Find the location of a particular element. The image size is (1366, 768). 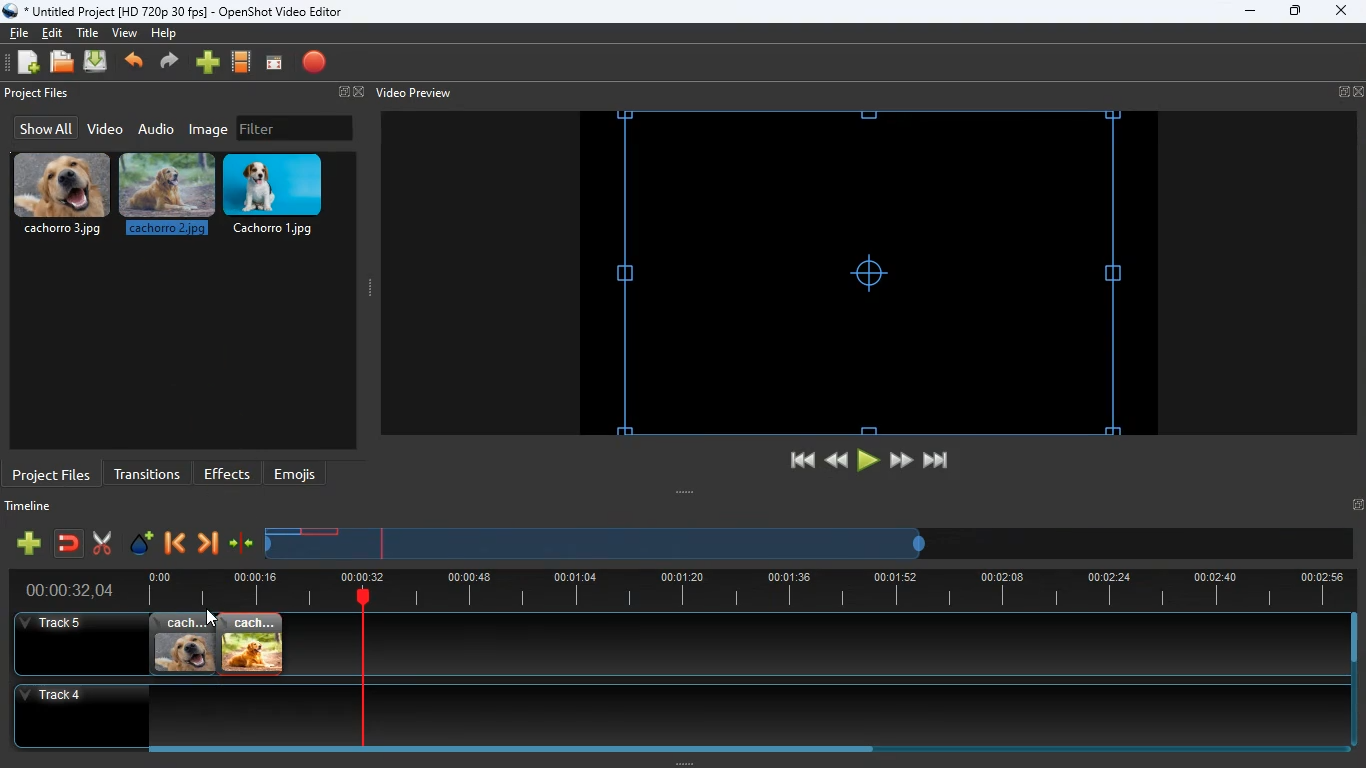

back is located at coordinates (834, 460).